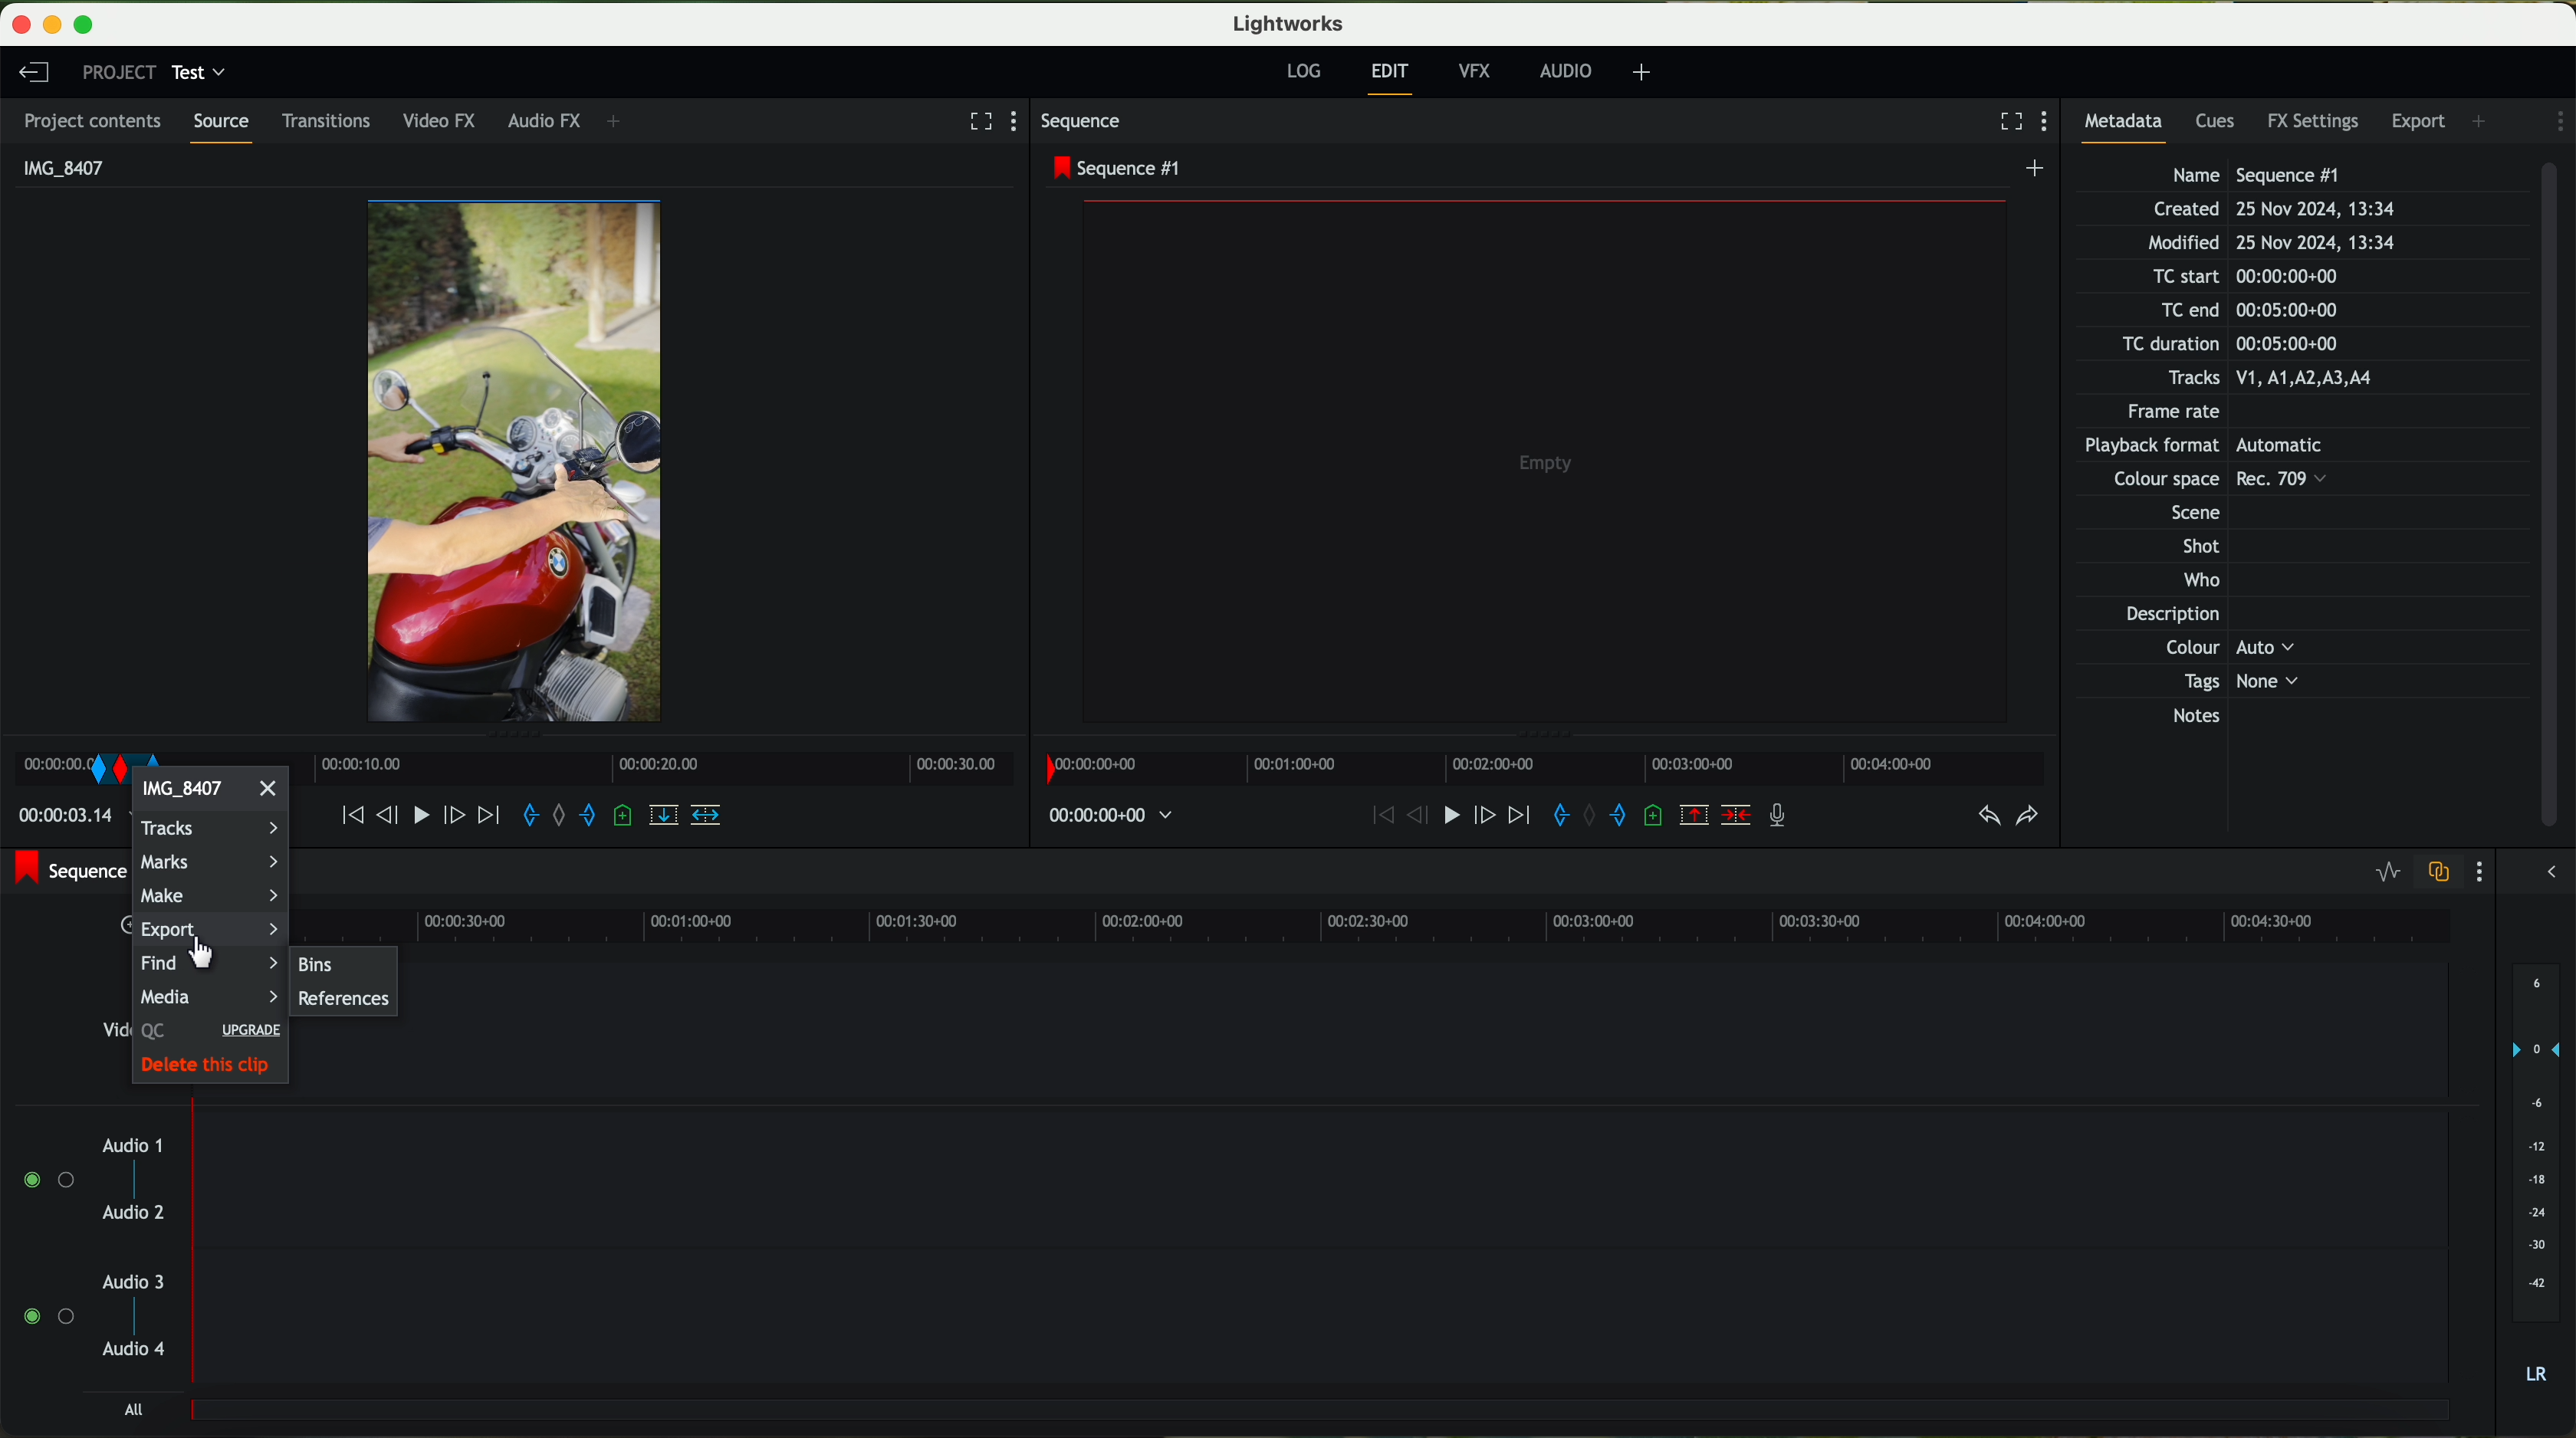 Image resolution: width=2576 pixels, height=1438 pixels. What do you see at coordinates (2531, 1172) in the screenshot?
I see `audio output level (dB)` at bounding box center [2531, 1172].